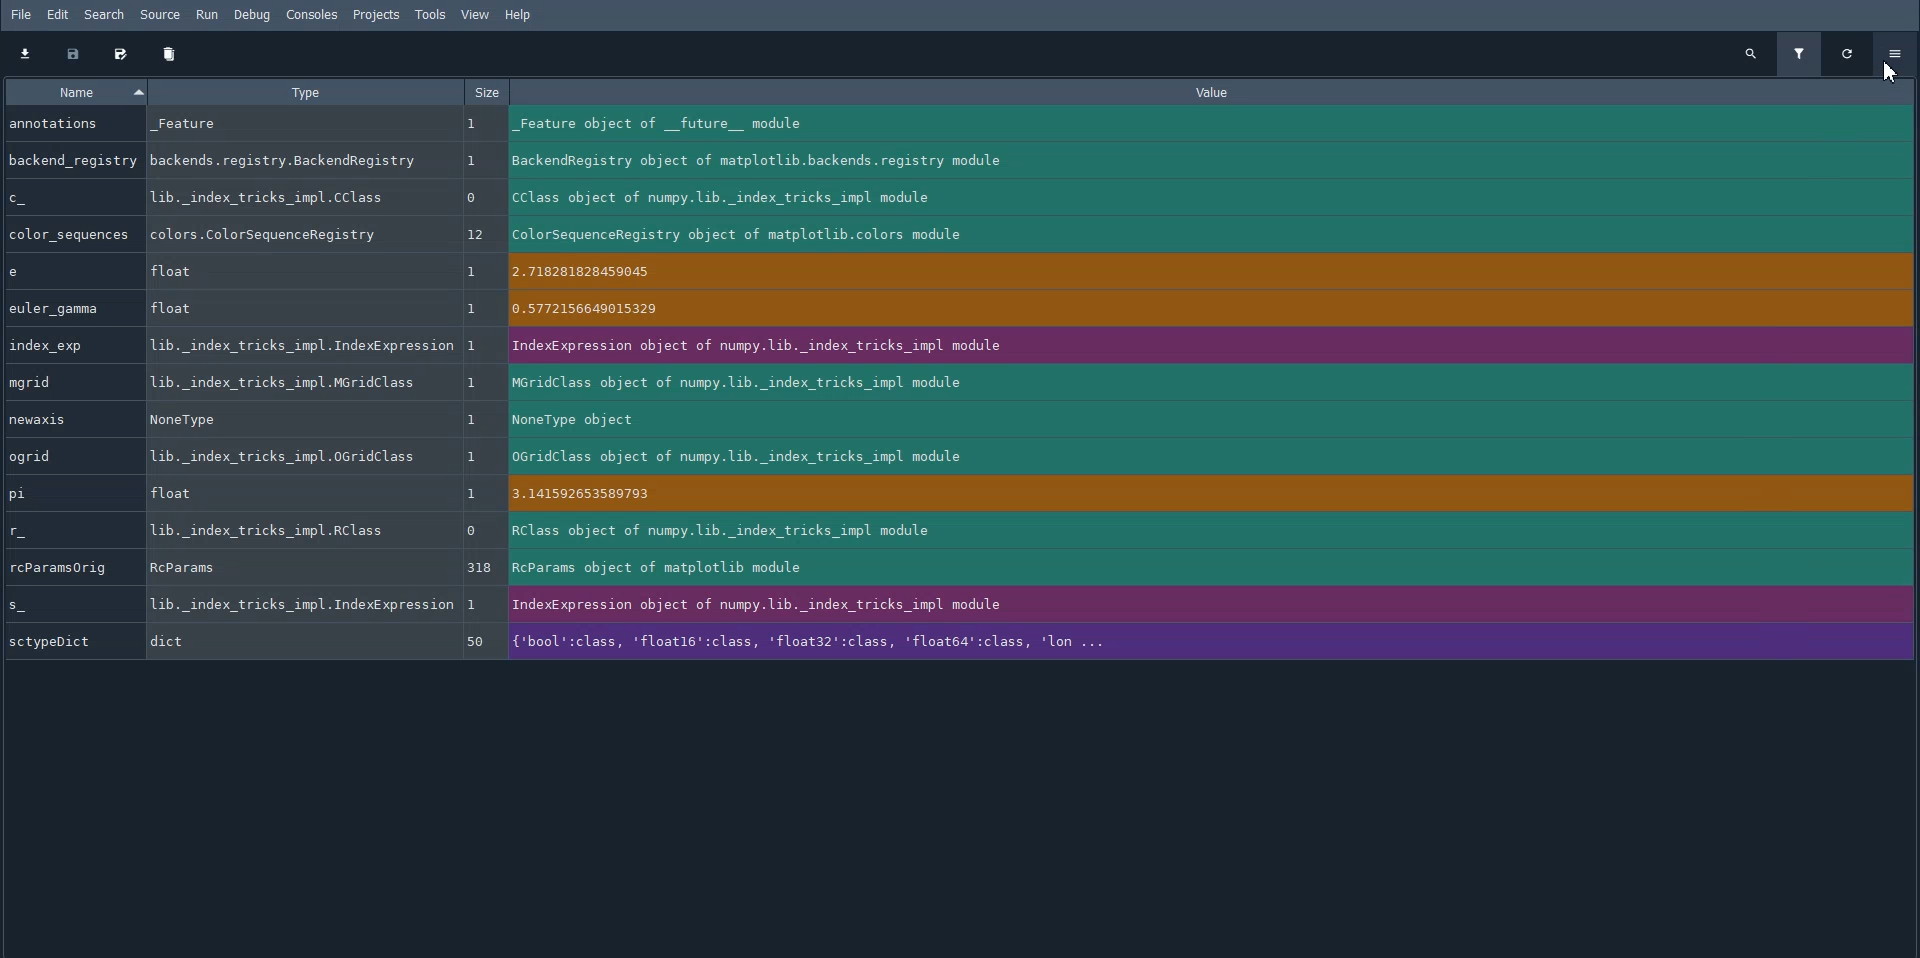 The height and width of the screenshot is (958, 1920). What do you see at coordinates (68, 233) in the screenshot?
I see `color_seuence` at bounding box center [68, 233].